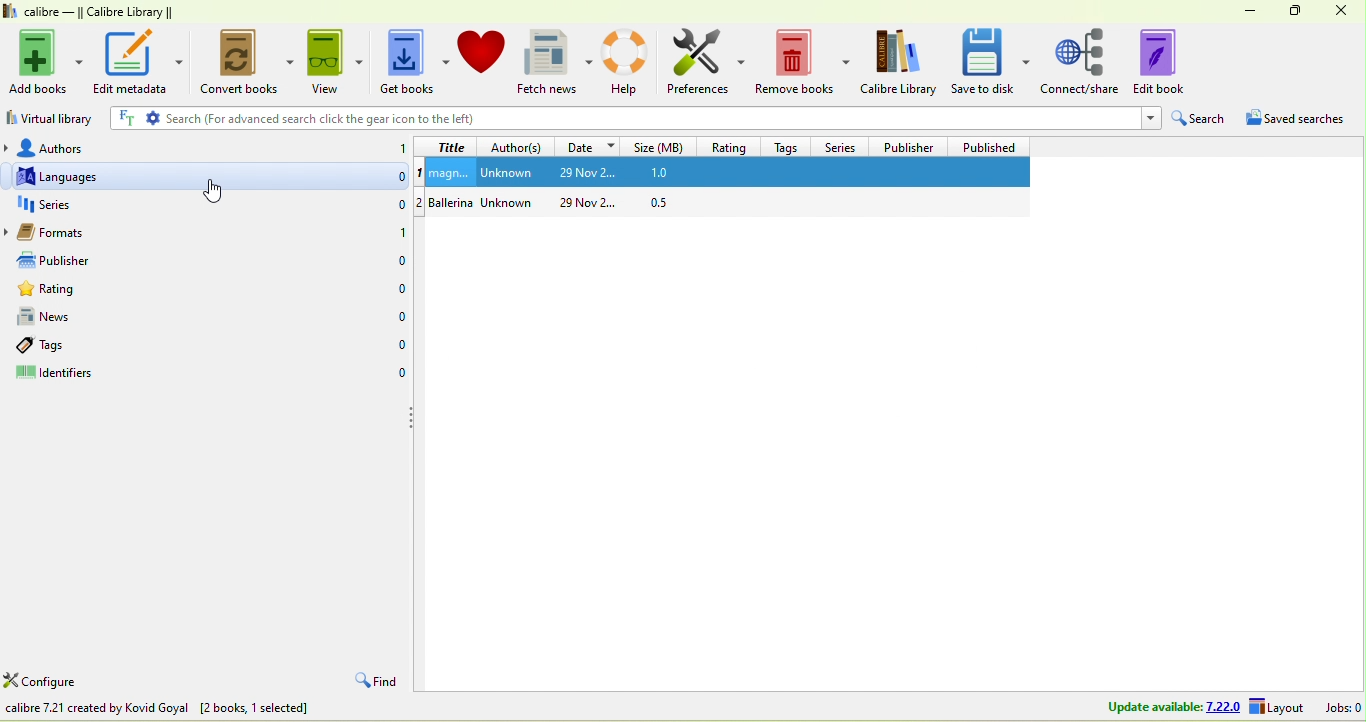 The width and height of the screenshot is (1366, 722). Describe the element at coordinates (88, 320) in the screenshot. I see `news` at that location.